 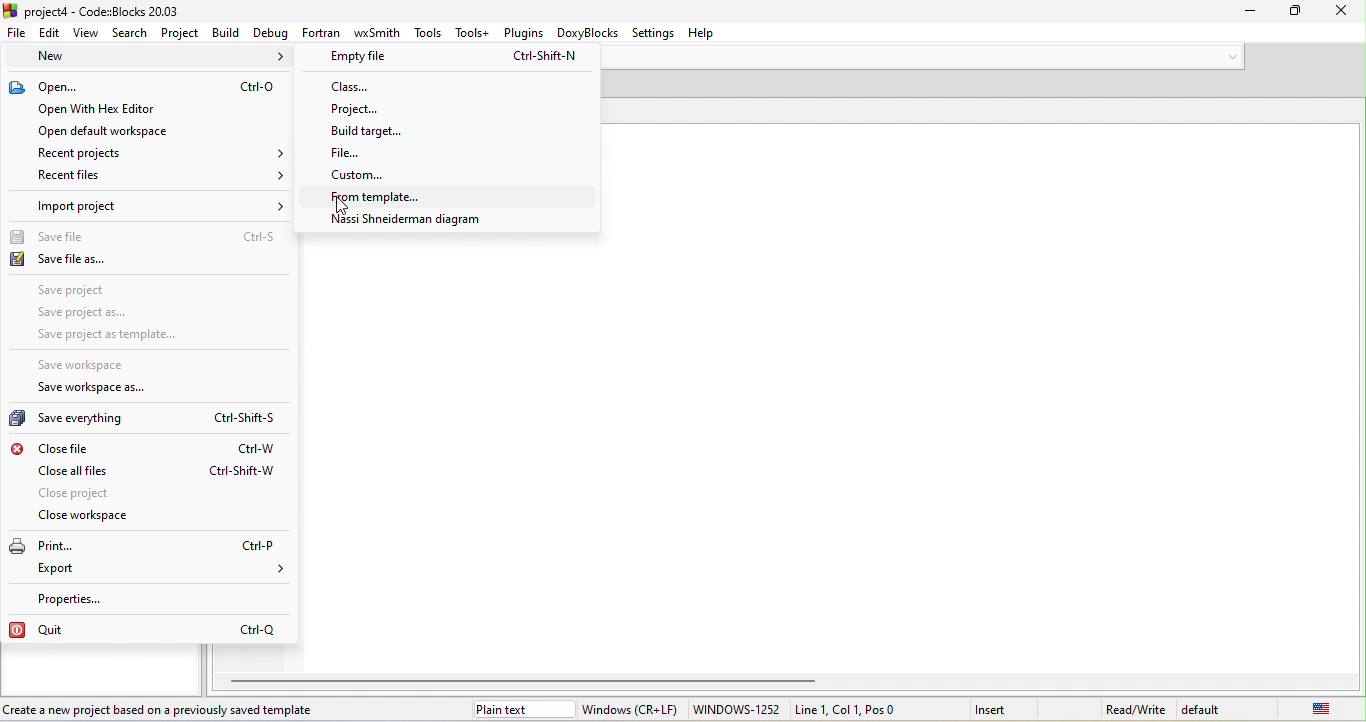 What do you see at coordinates (181, 34) in the screenshot?
I see `project` at bounding box center [181, 34].